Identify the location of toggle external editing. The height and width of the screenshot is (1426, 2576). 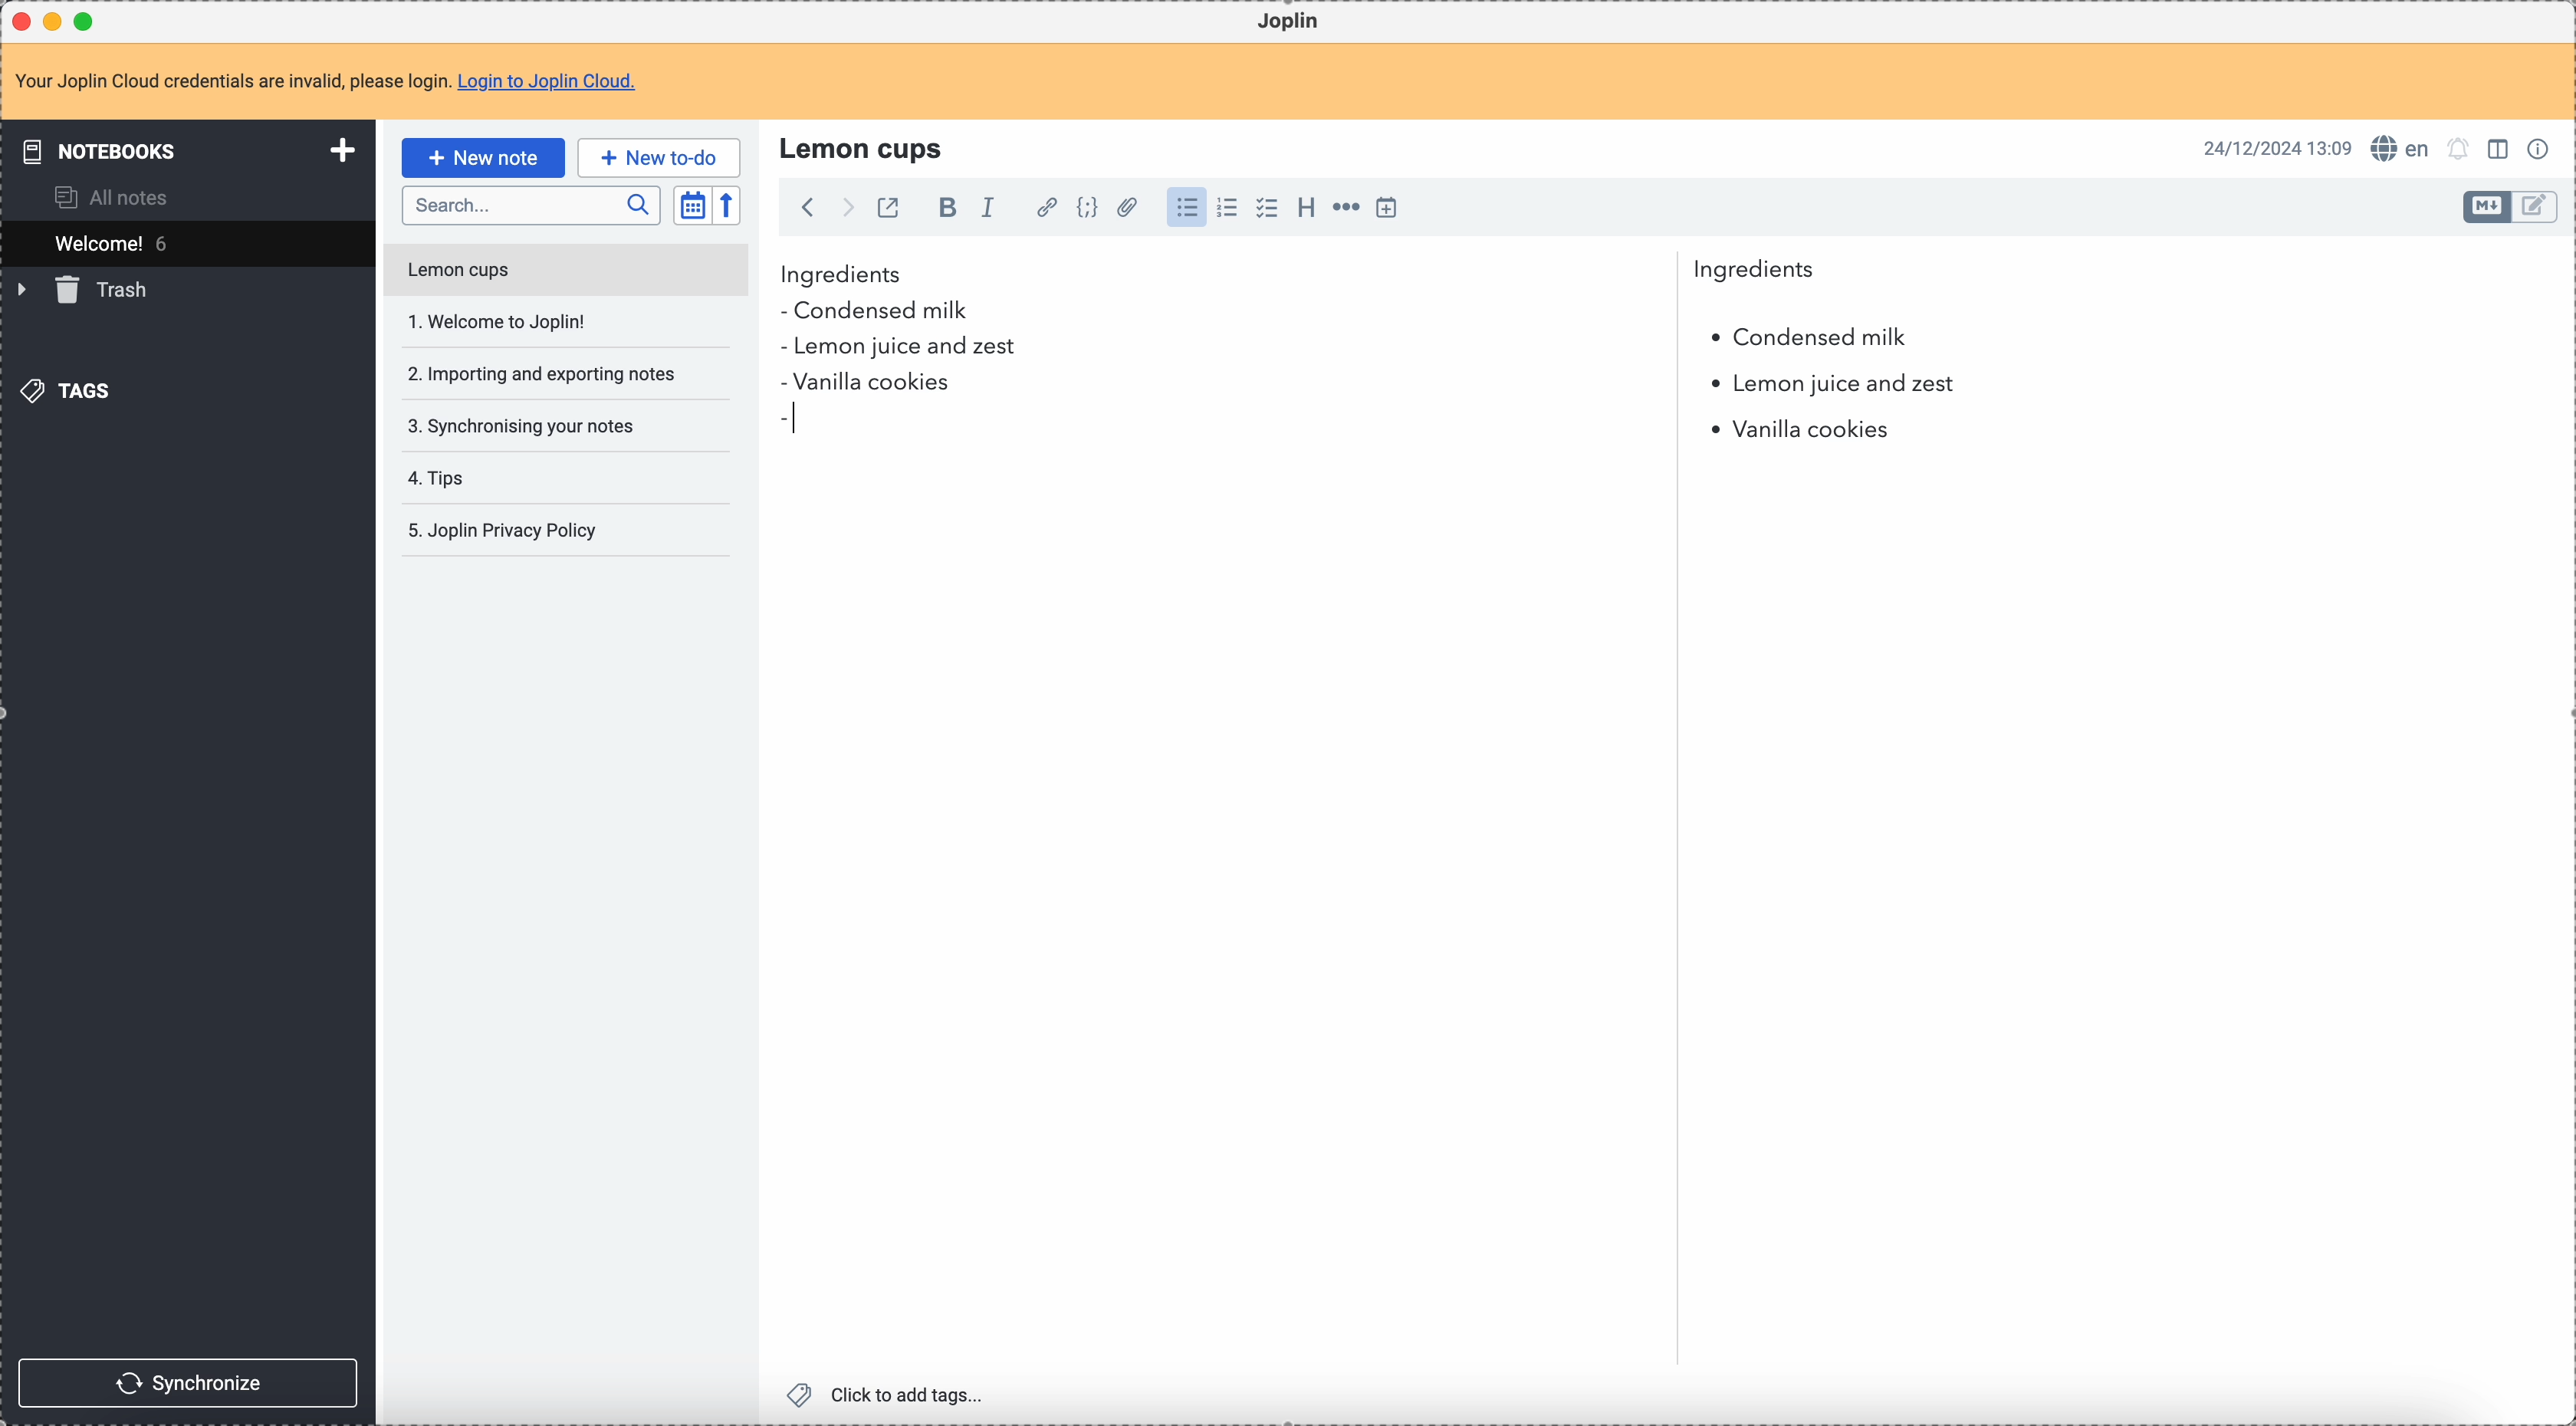
(886, 211).